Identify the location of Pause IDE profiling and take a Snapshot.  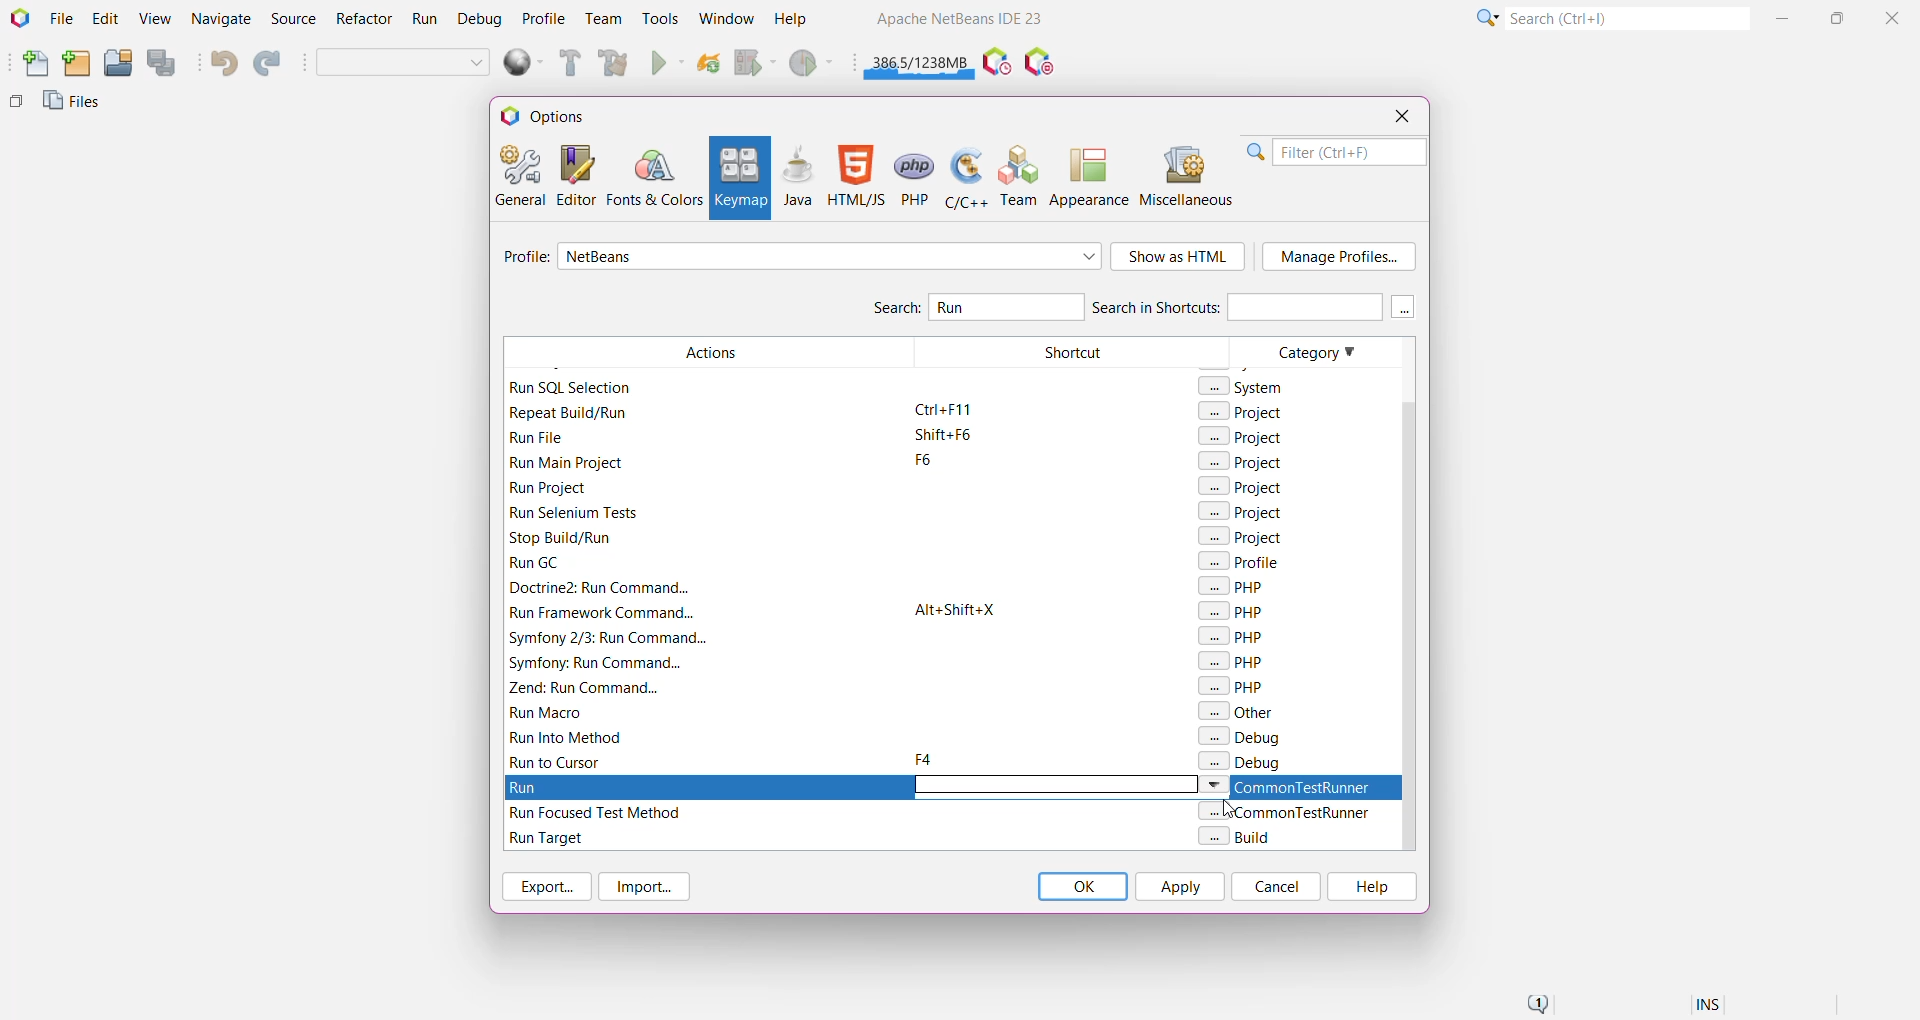
(997, 63).